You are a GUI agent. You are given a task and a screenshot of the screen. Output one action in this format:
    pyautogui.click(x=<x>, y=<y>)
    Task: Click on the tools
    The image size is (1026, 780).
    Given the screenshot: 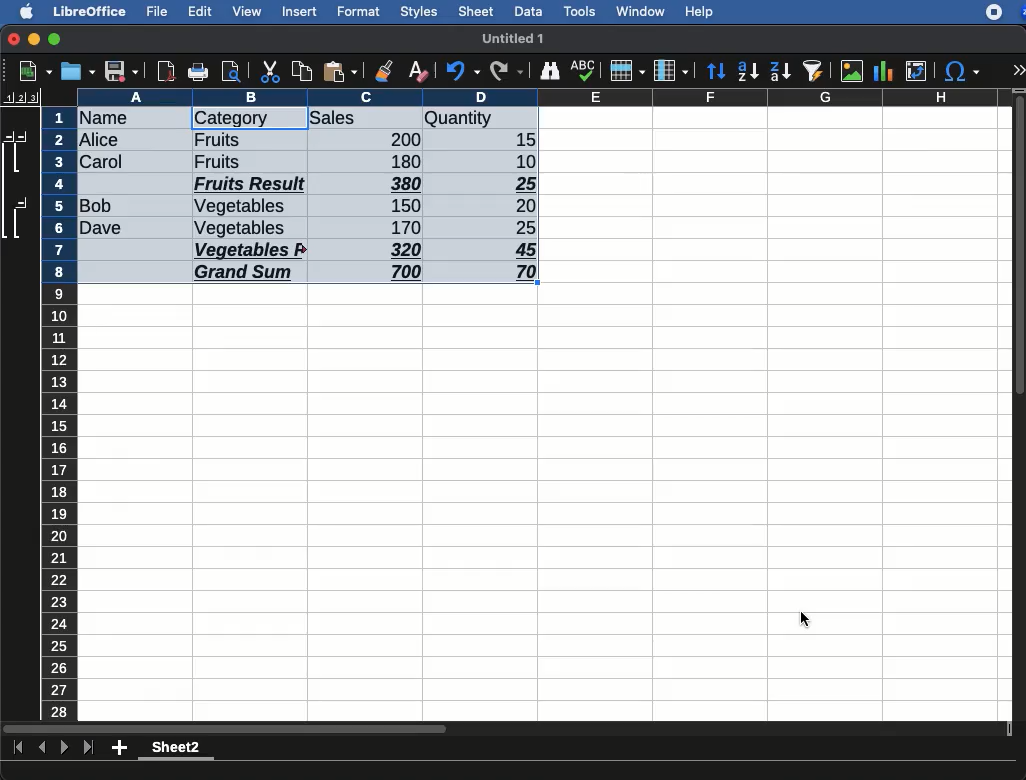 What is the action you would take?
    pyautogui.click(x=581, y=11)
    